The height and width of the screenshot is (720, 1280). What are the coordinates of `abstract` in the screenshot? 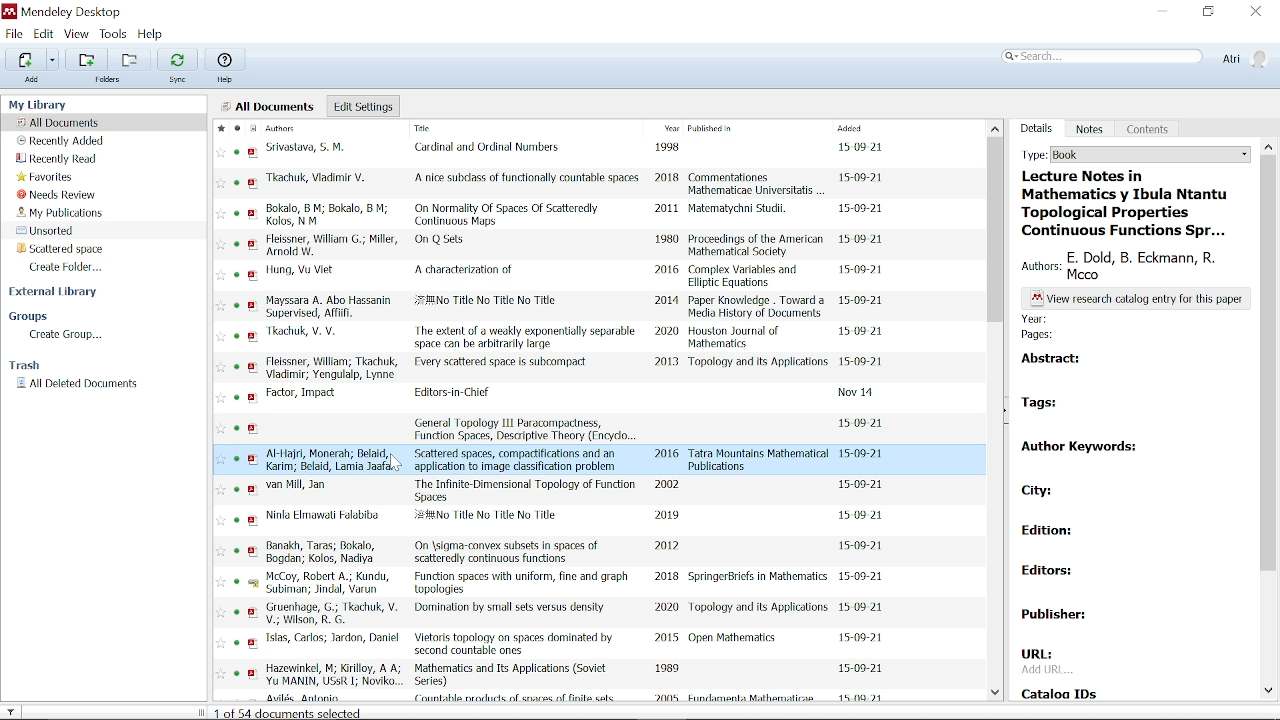 It's located at (1053, 357).